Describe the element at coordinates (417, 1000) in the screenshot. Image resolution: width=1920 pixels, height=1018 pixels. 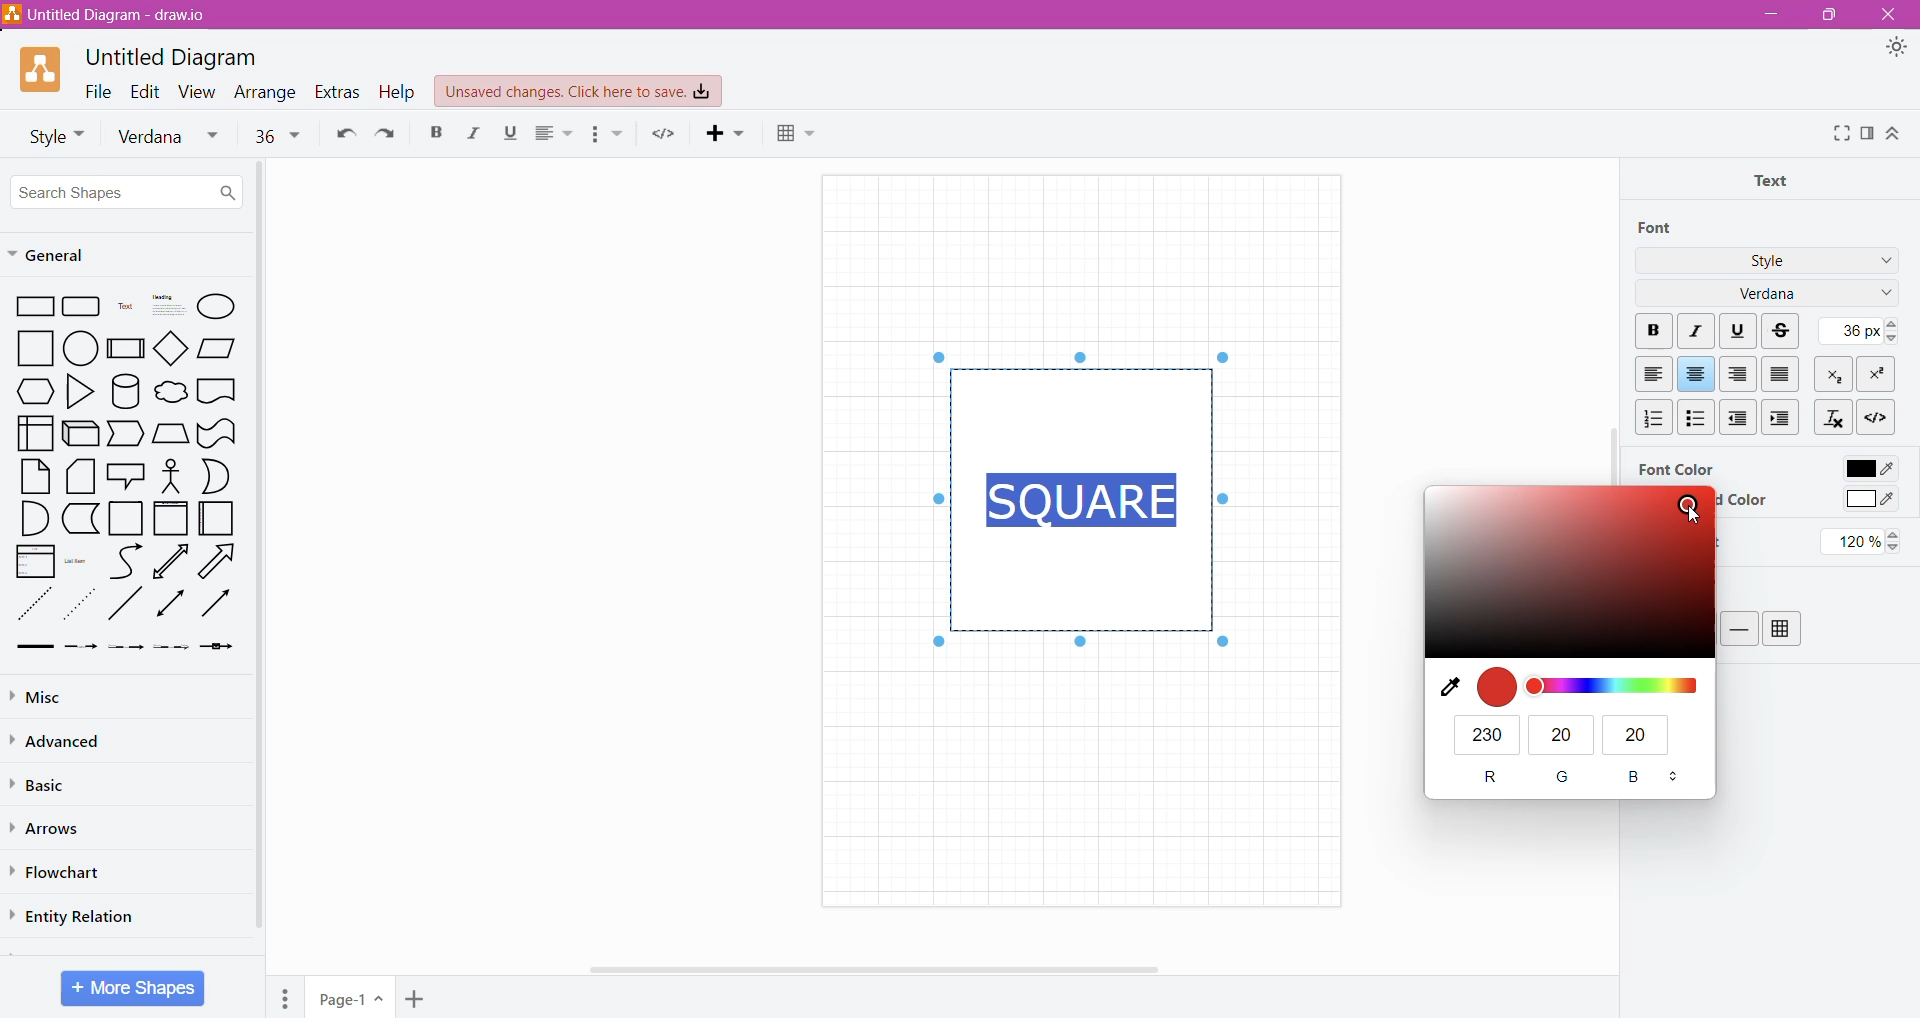
I see `Add Pages` at that location.